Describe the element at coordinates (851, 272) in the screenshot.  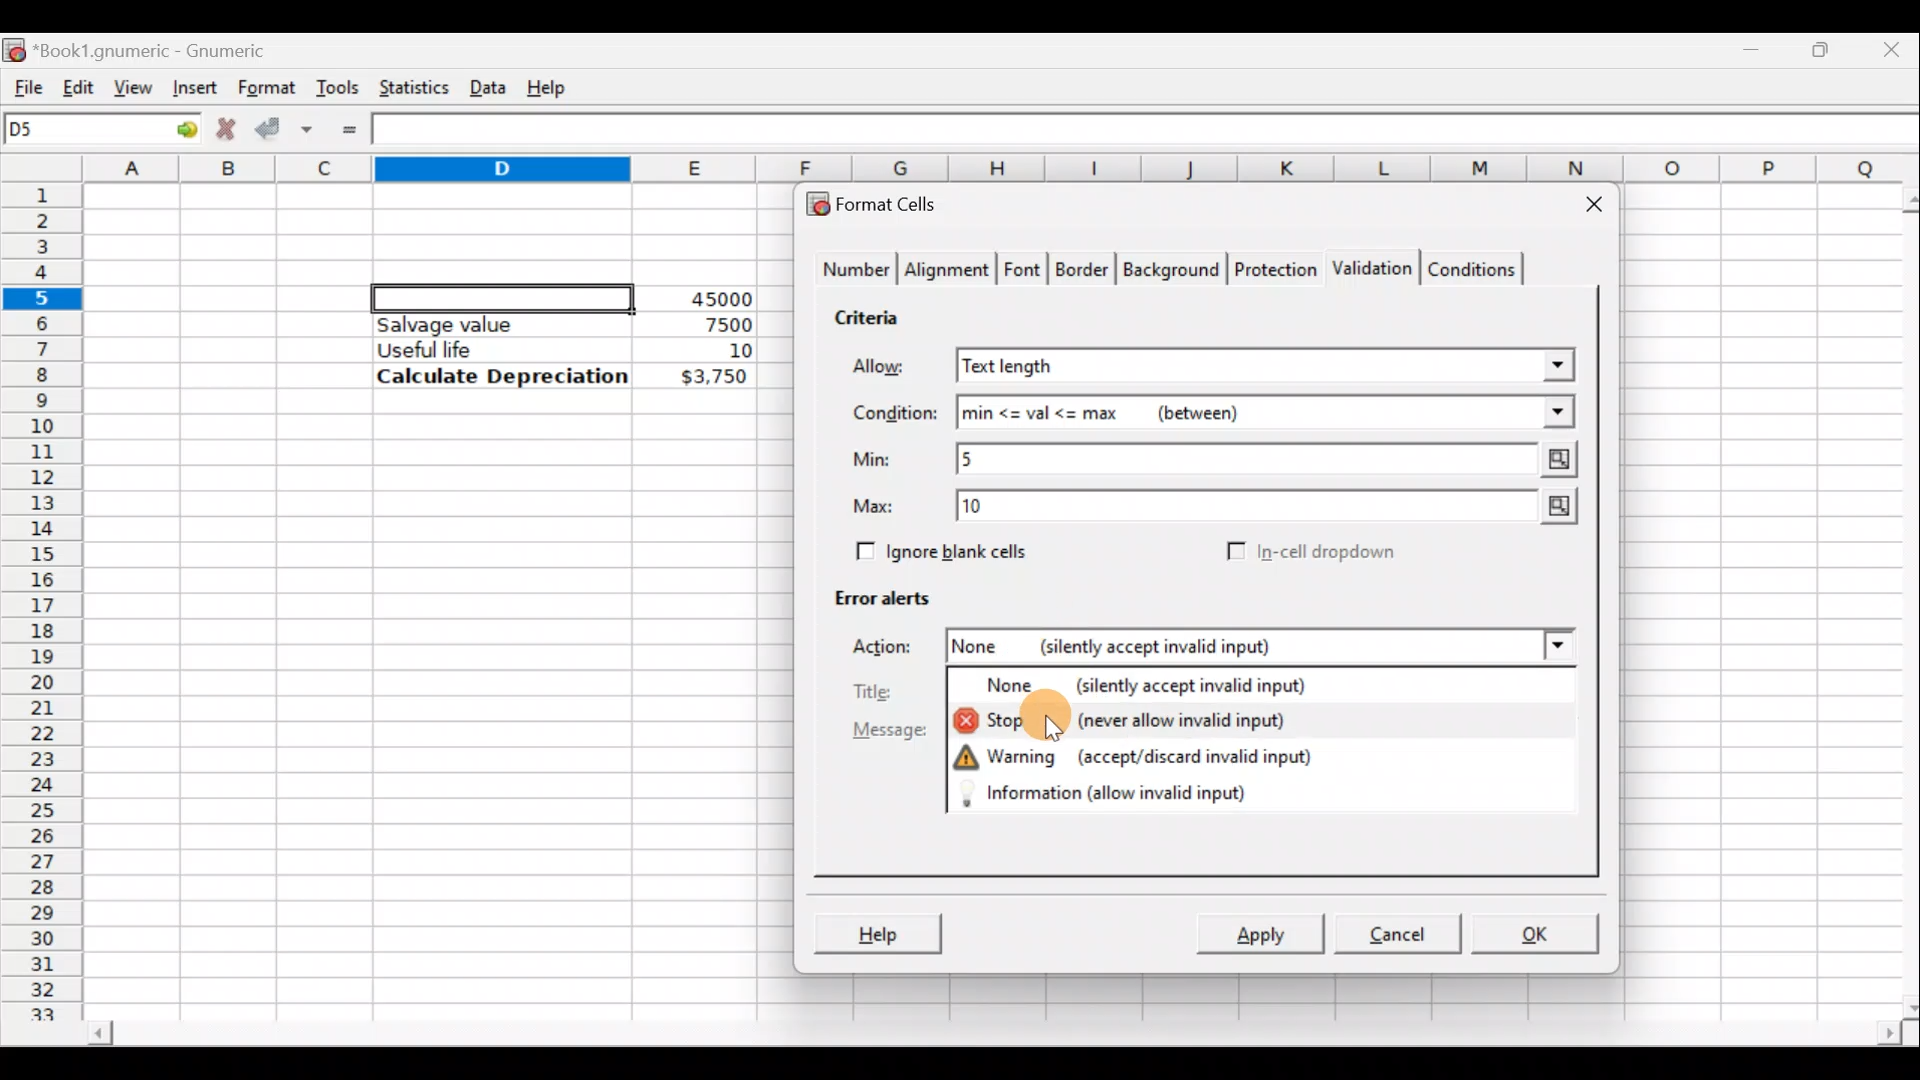
I see `Number` at that location.